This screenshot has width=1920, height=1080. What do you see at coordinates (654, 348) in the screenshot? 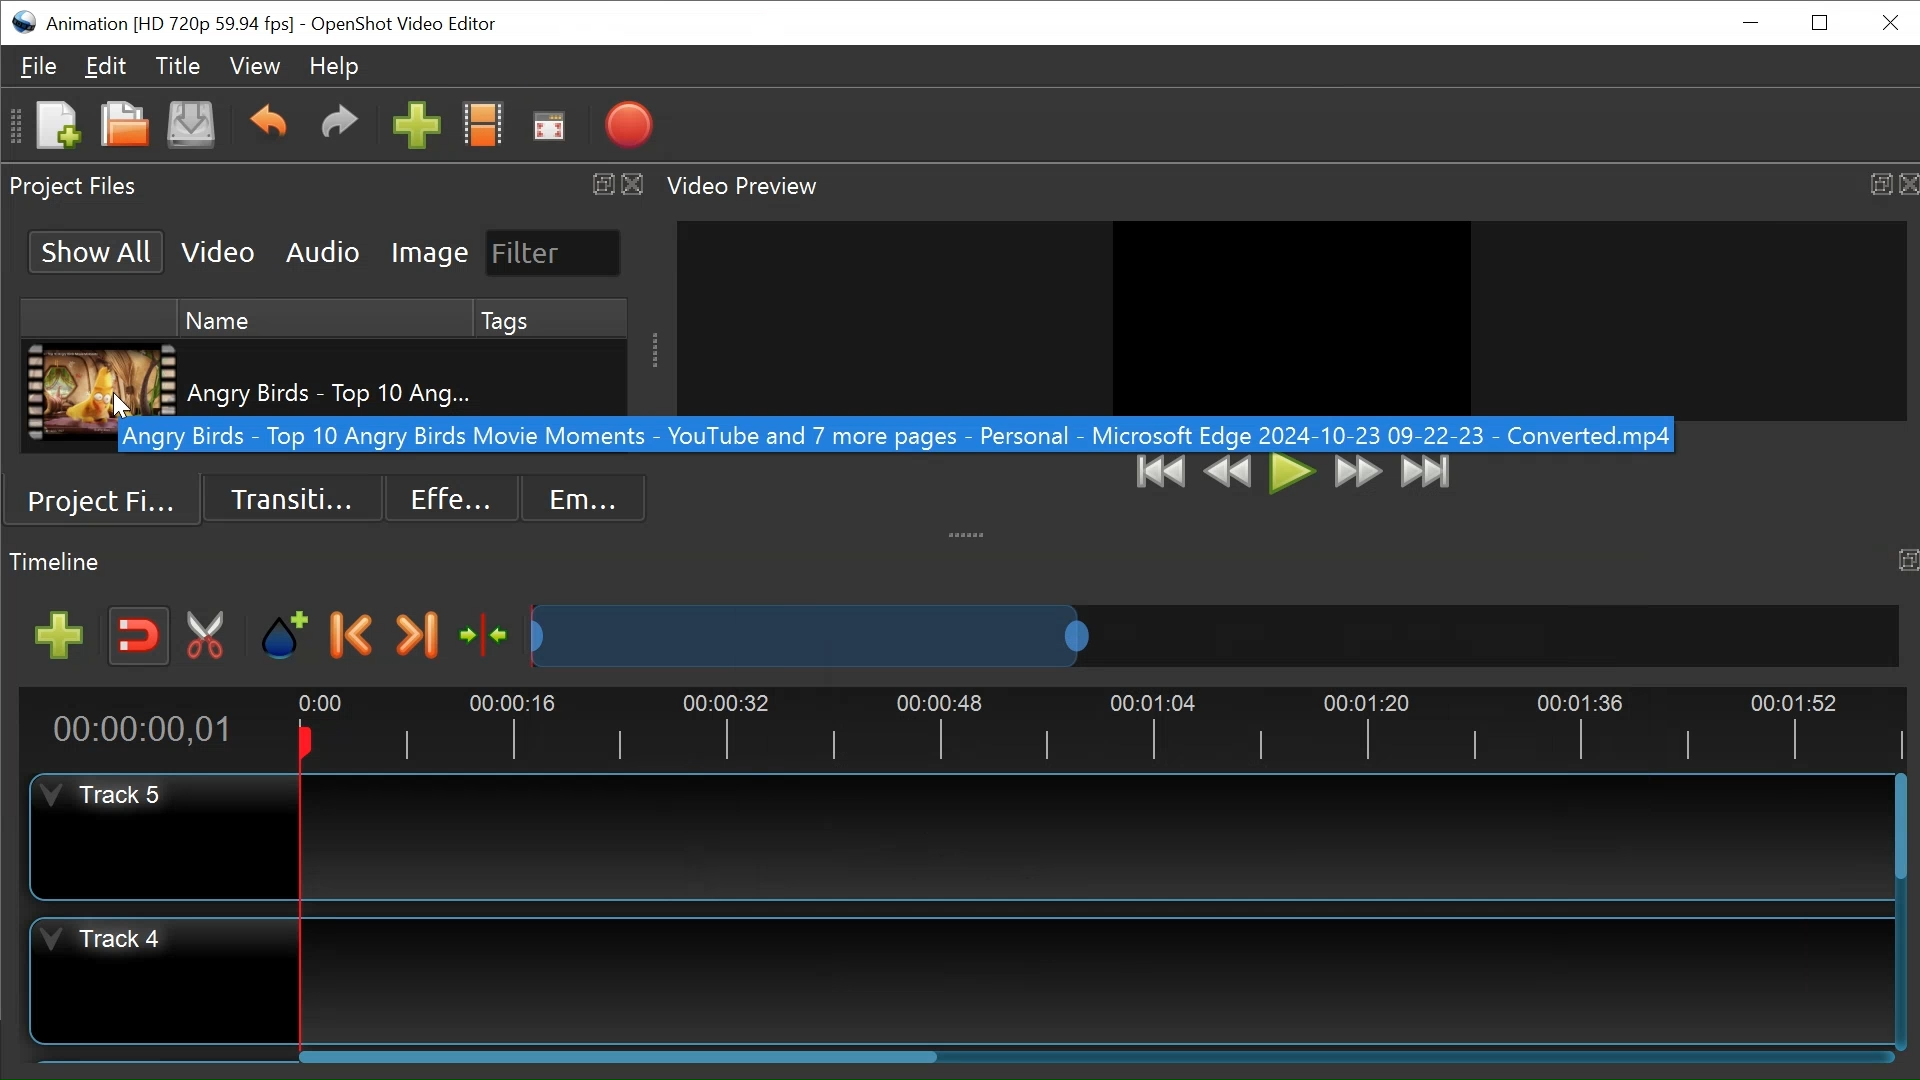
I see `Drag handlke` at bounding box center [654, 348].